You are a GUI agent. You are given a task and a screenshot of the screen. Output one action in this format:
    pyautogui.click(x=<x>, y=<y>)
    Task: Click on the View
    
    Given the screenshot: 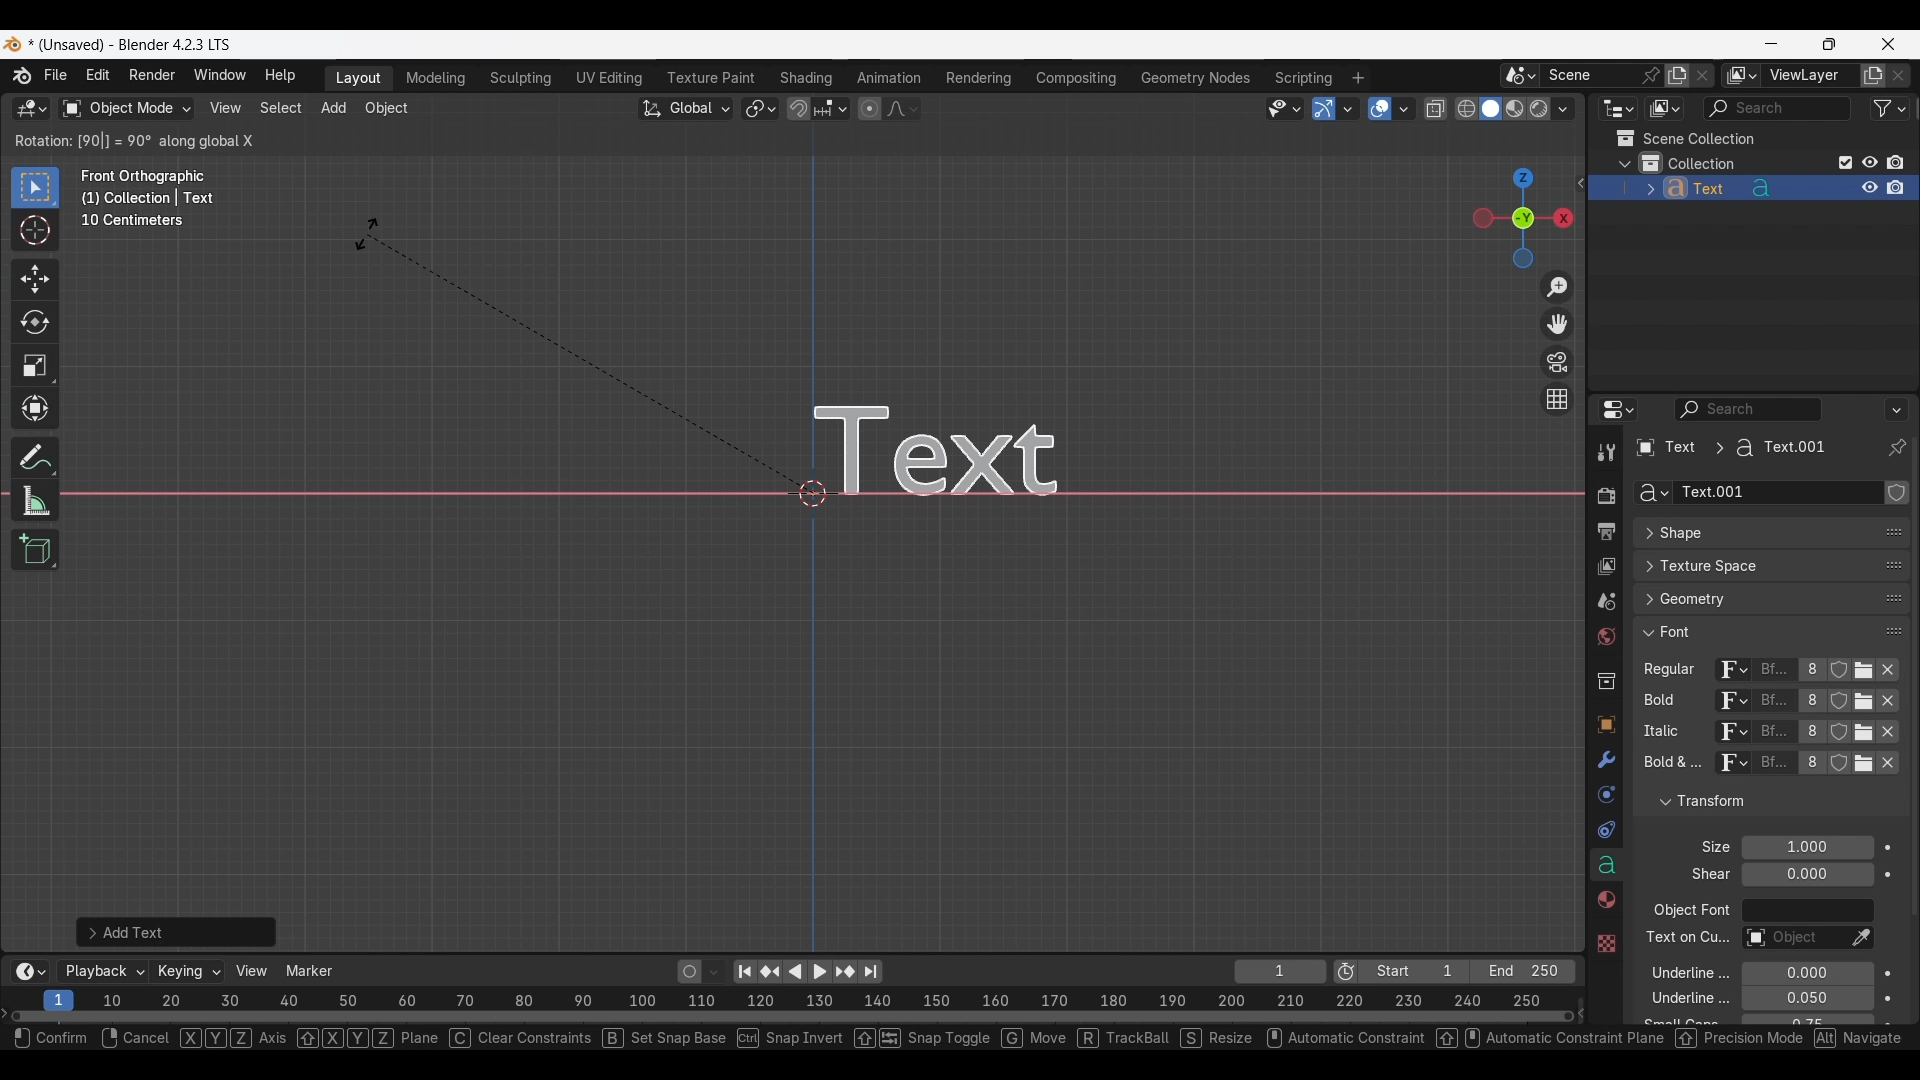 What is the action you would take?
    pyautogui.click(x=252, y=971)
    